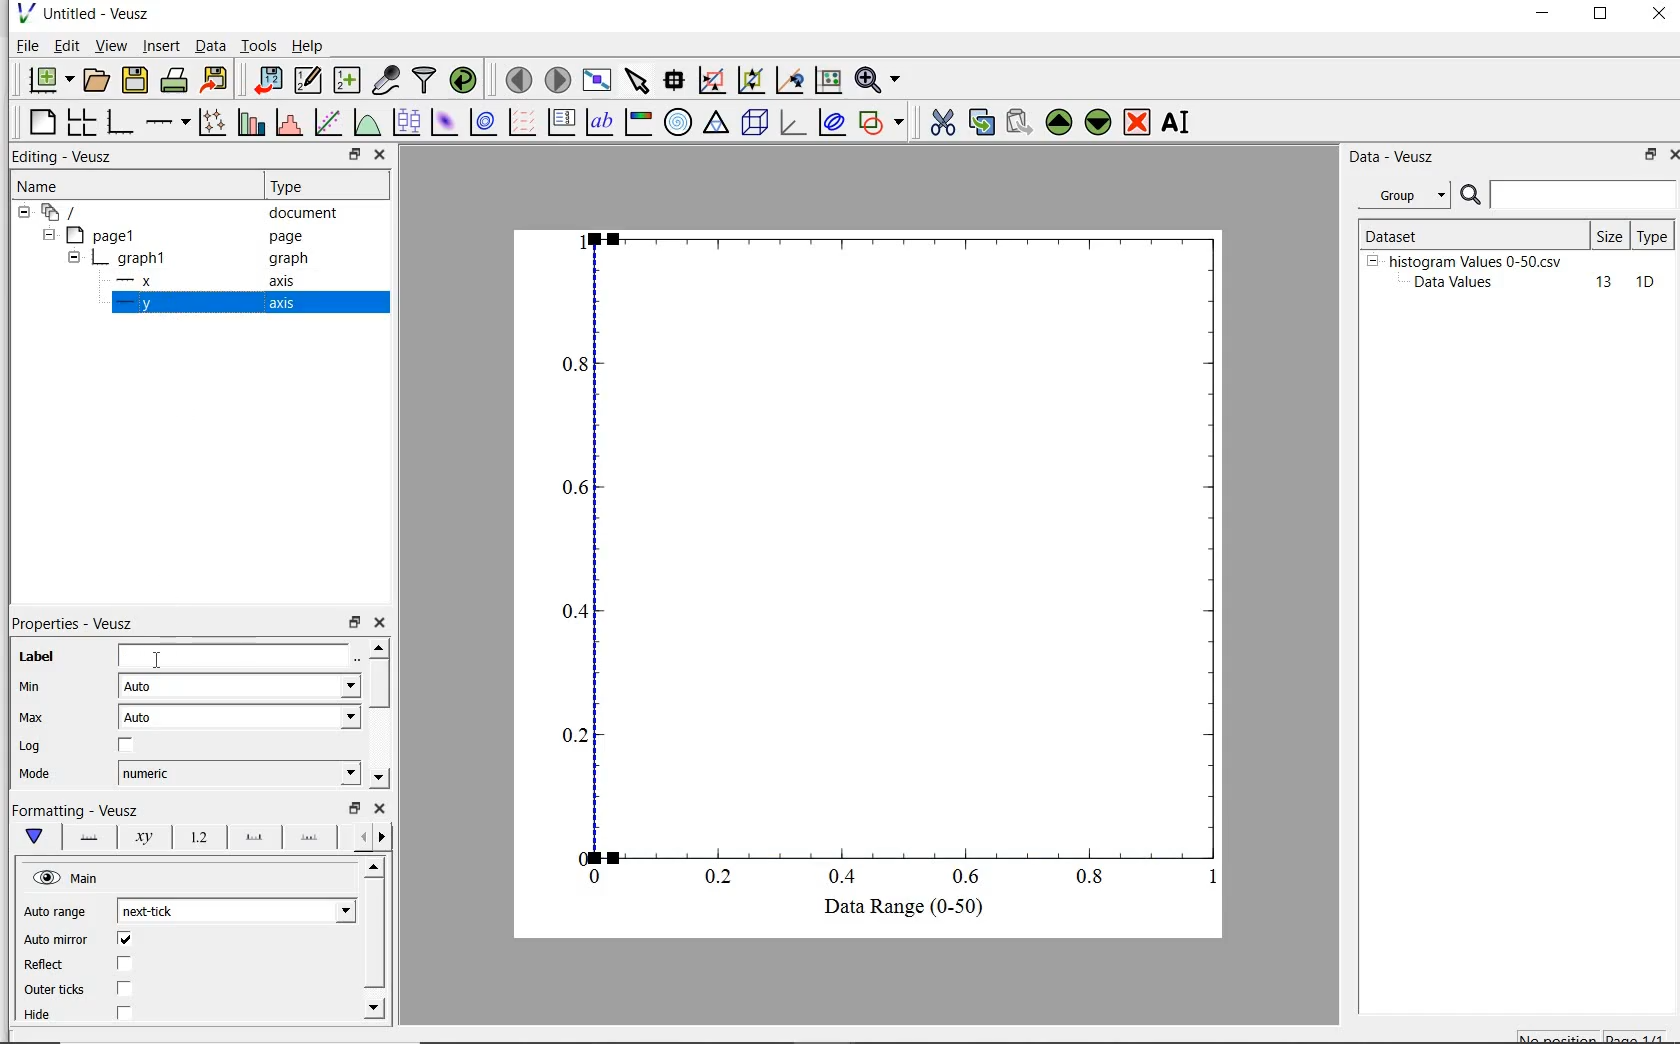 The image size is (1680, 1044). Describe the element at coordinates (32, 717) in the screenshot. I see `Max` at that location.